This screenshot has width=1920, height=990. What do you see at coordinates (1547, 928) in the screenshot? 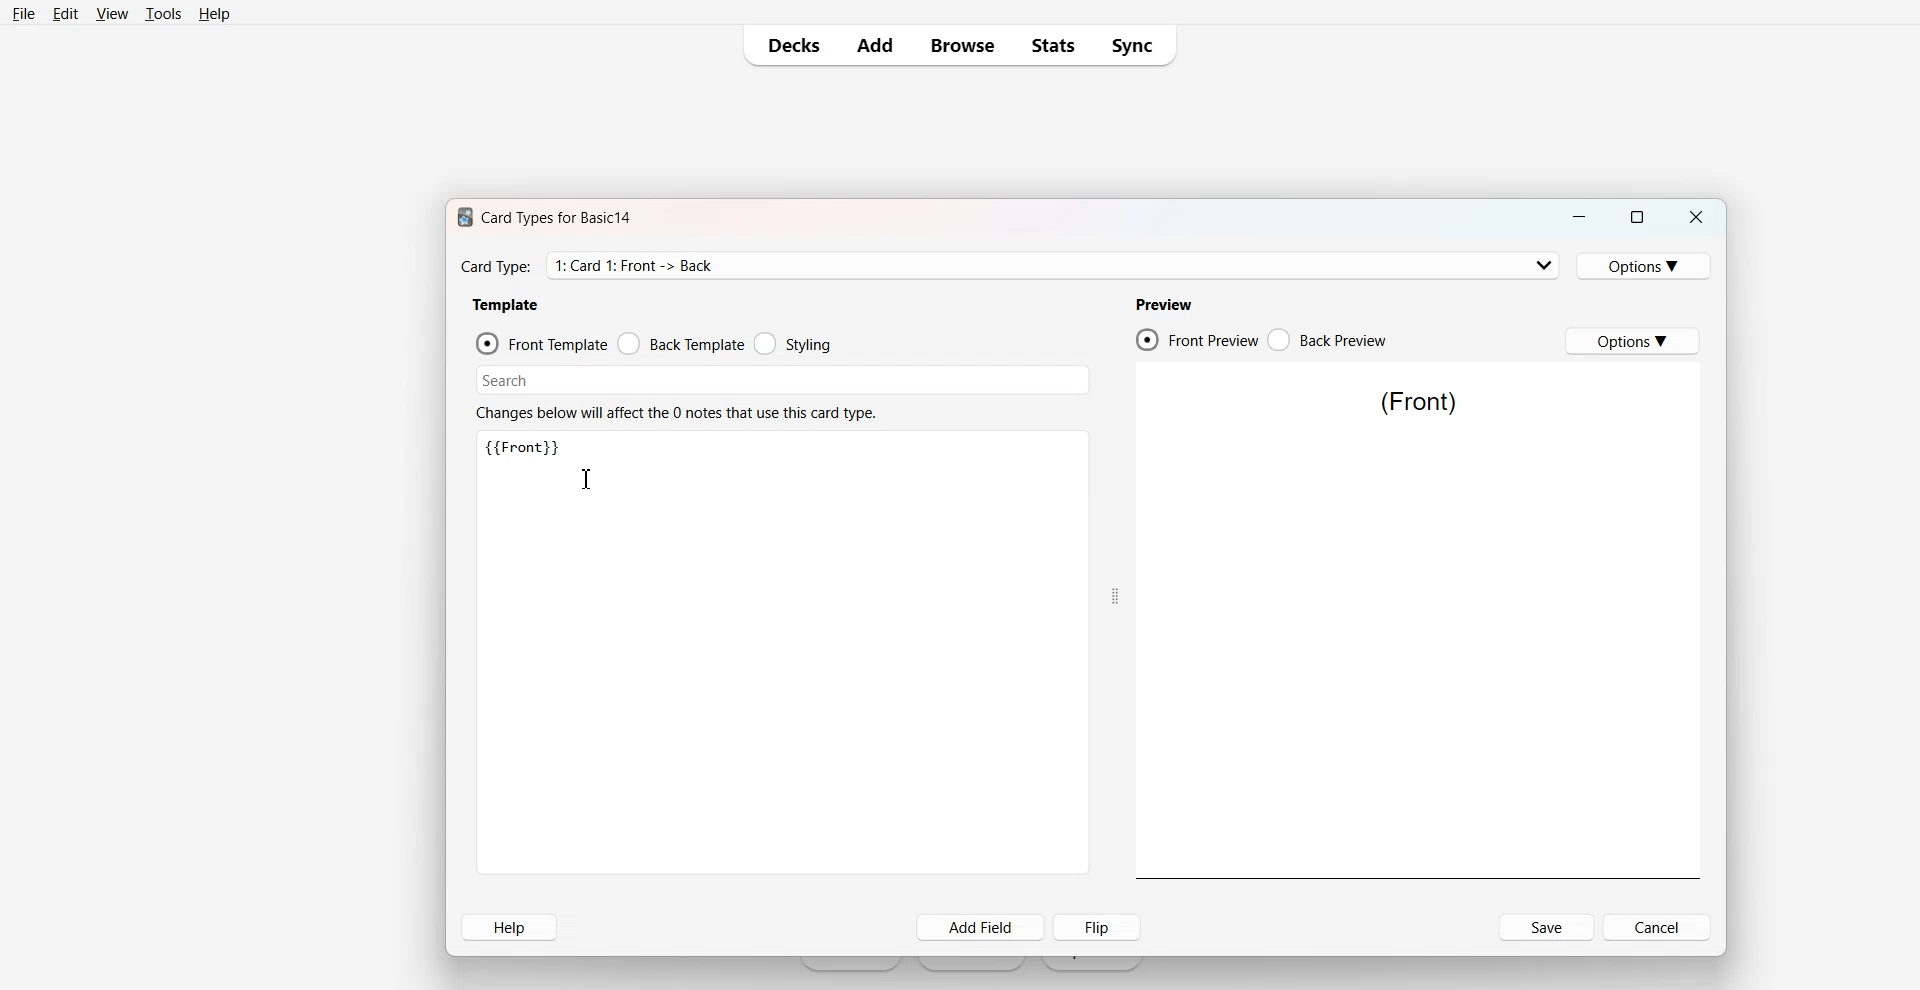
I see `Save` at bounding box center [1547, 928].